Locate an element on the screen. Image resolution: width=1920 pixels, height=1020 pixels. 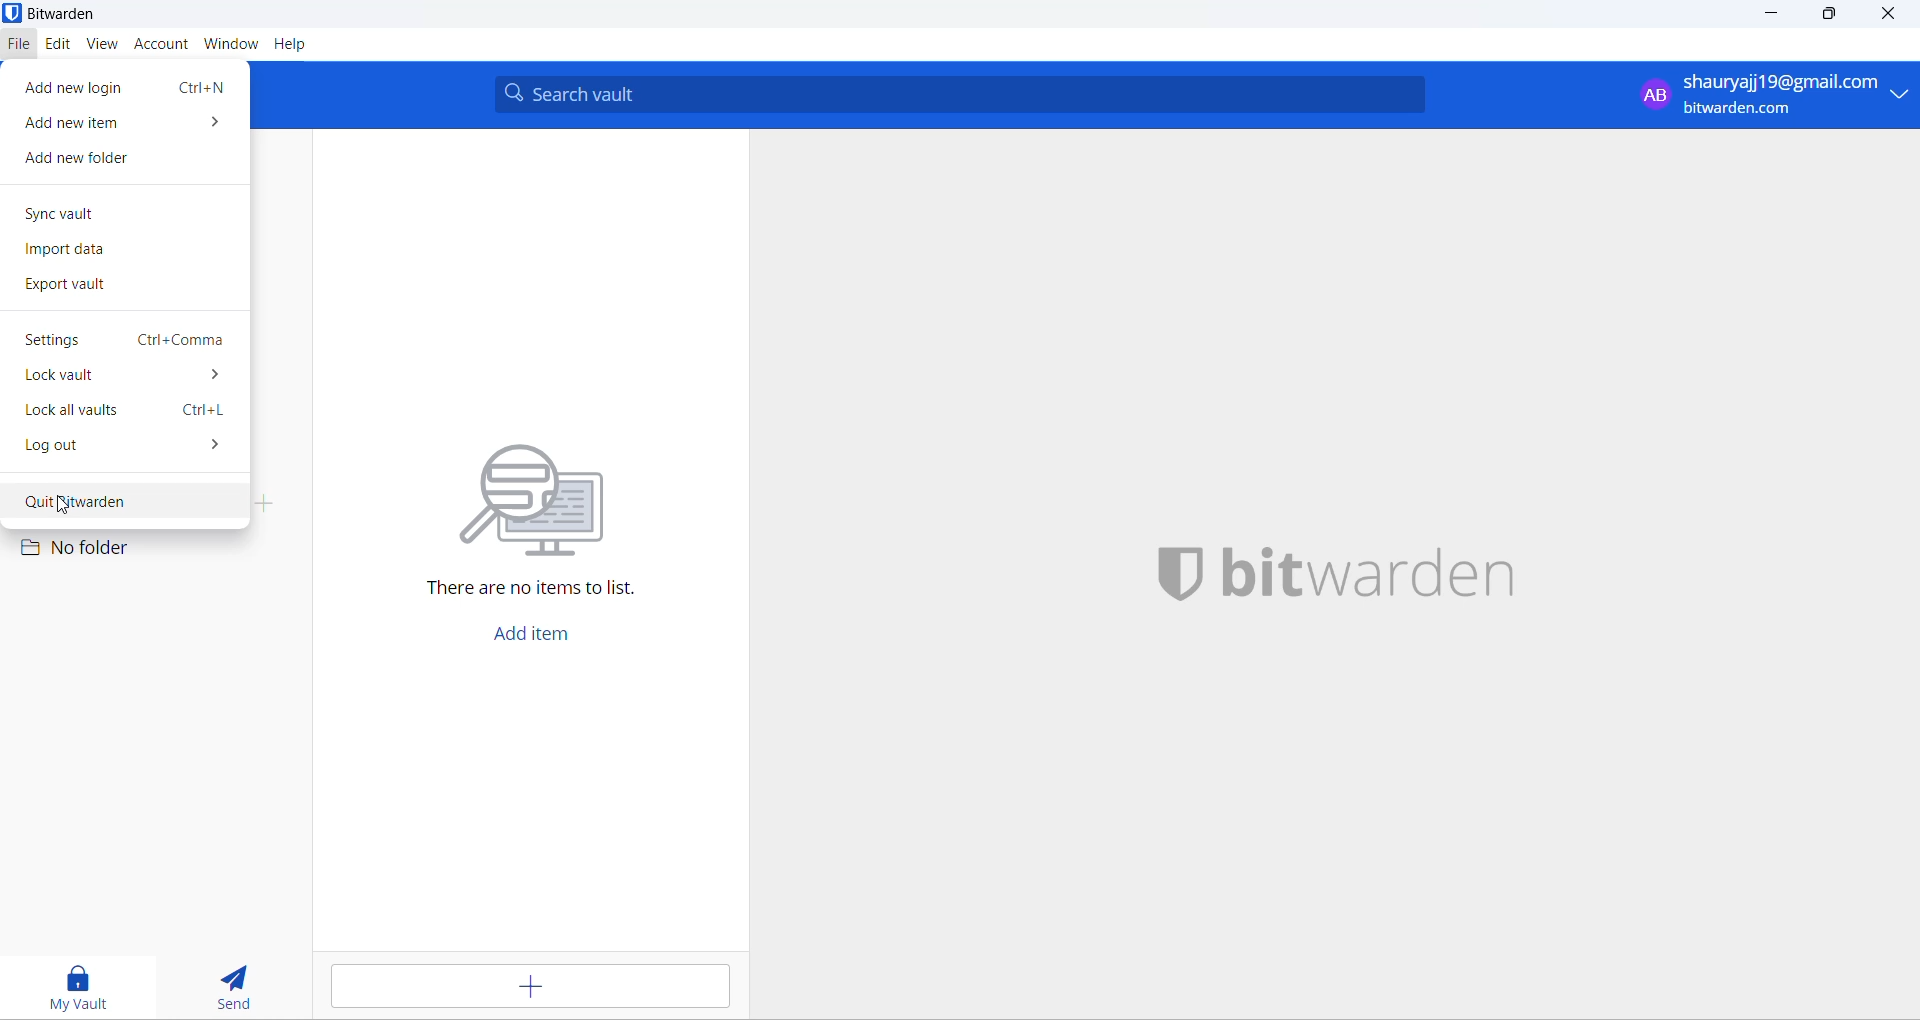
view is located at coordinates (101, 47).